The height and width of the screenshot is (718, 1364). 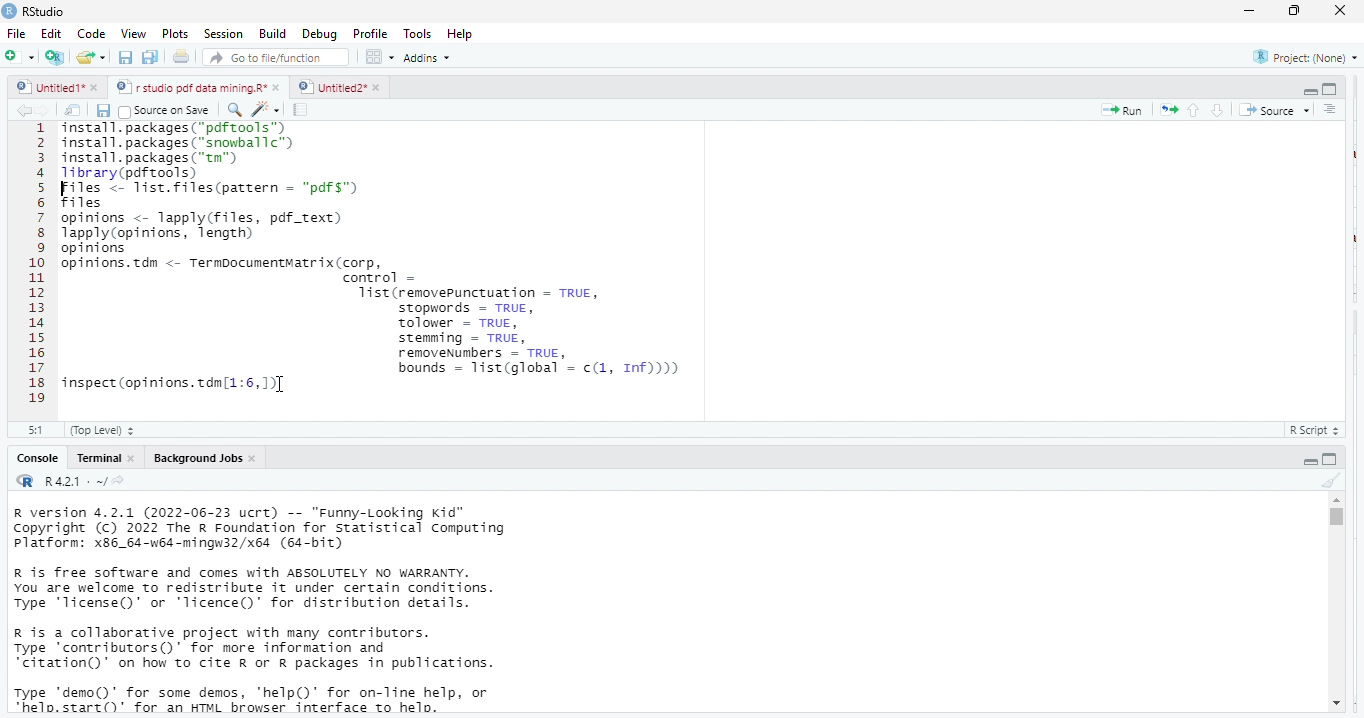 I want to click on open an existing file, so click(x=92, y=59).